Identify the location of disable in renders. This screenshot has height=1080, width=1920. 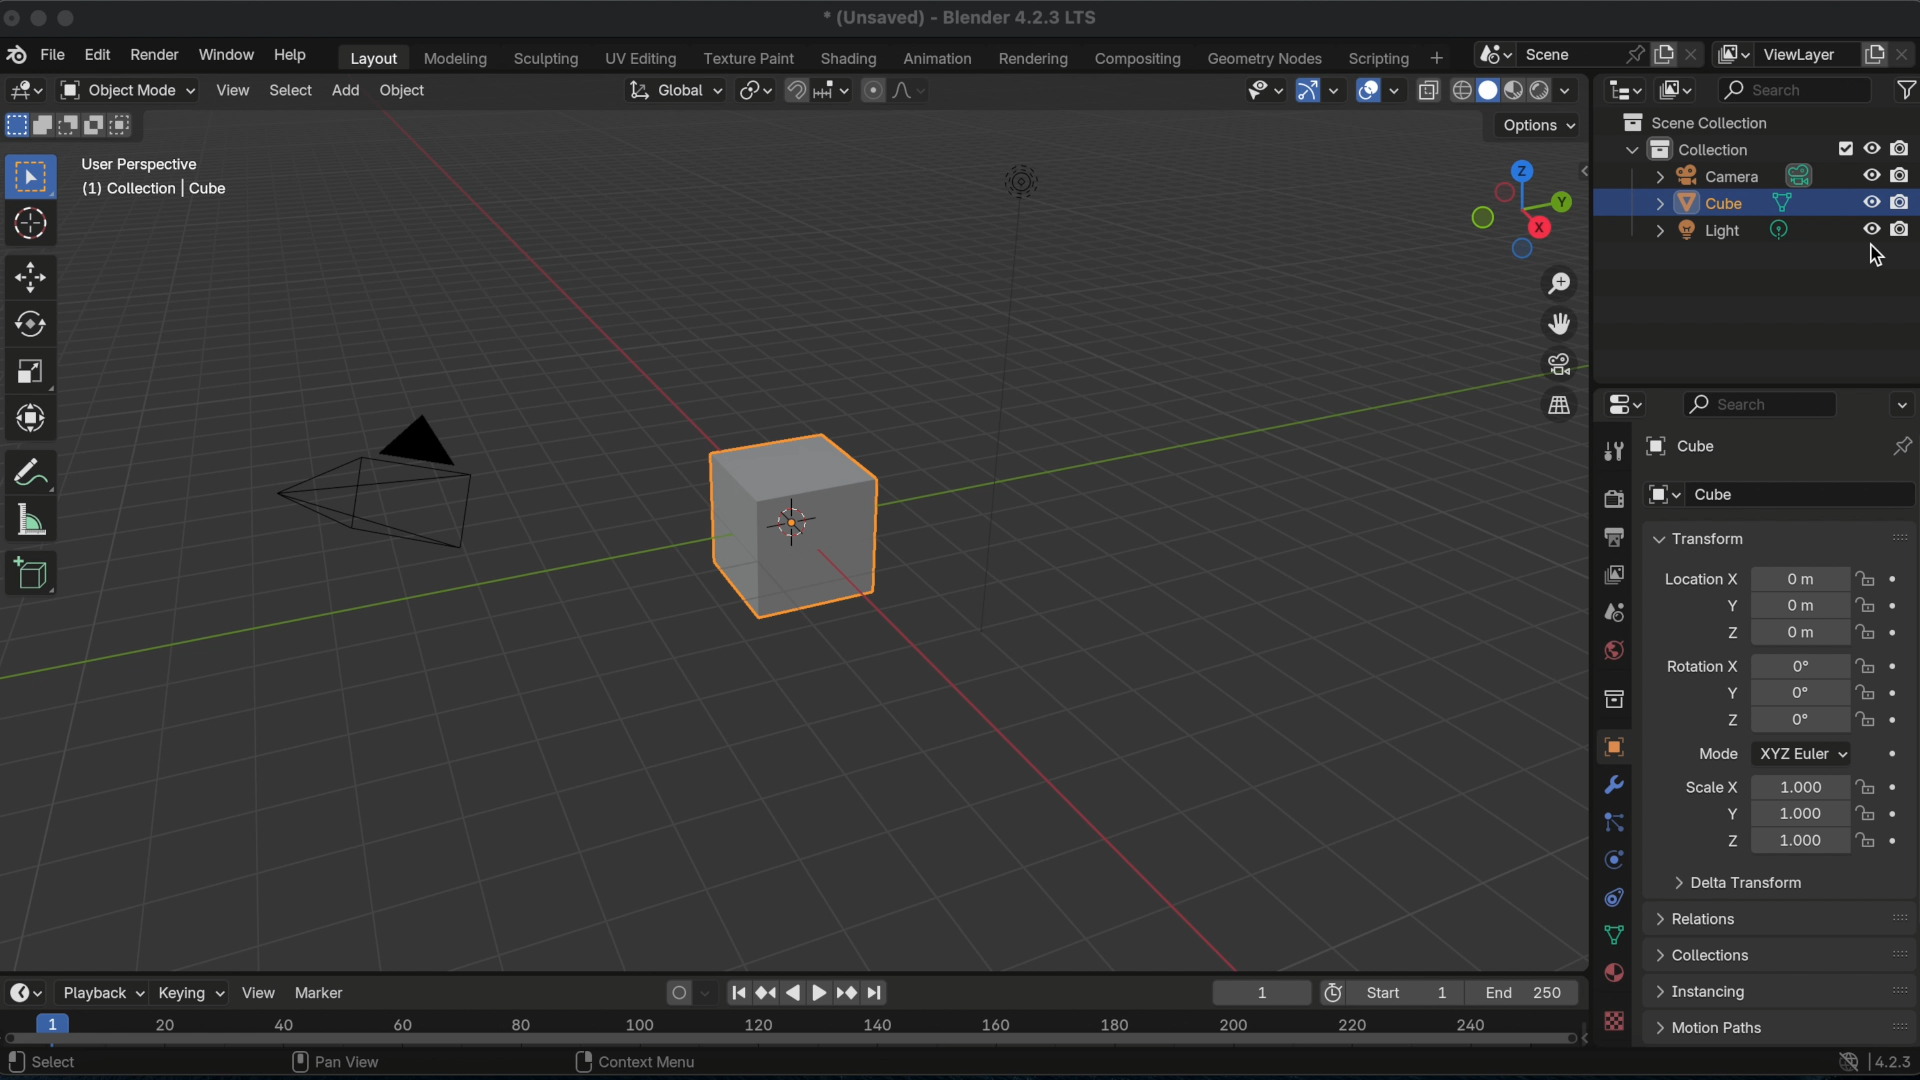
(1903, 172).